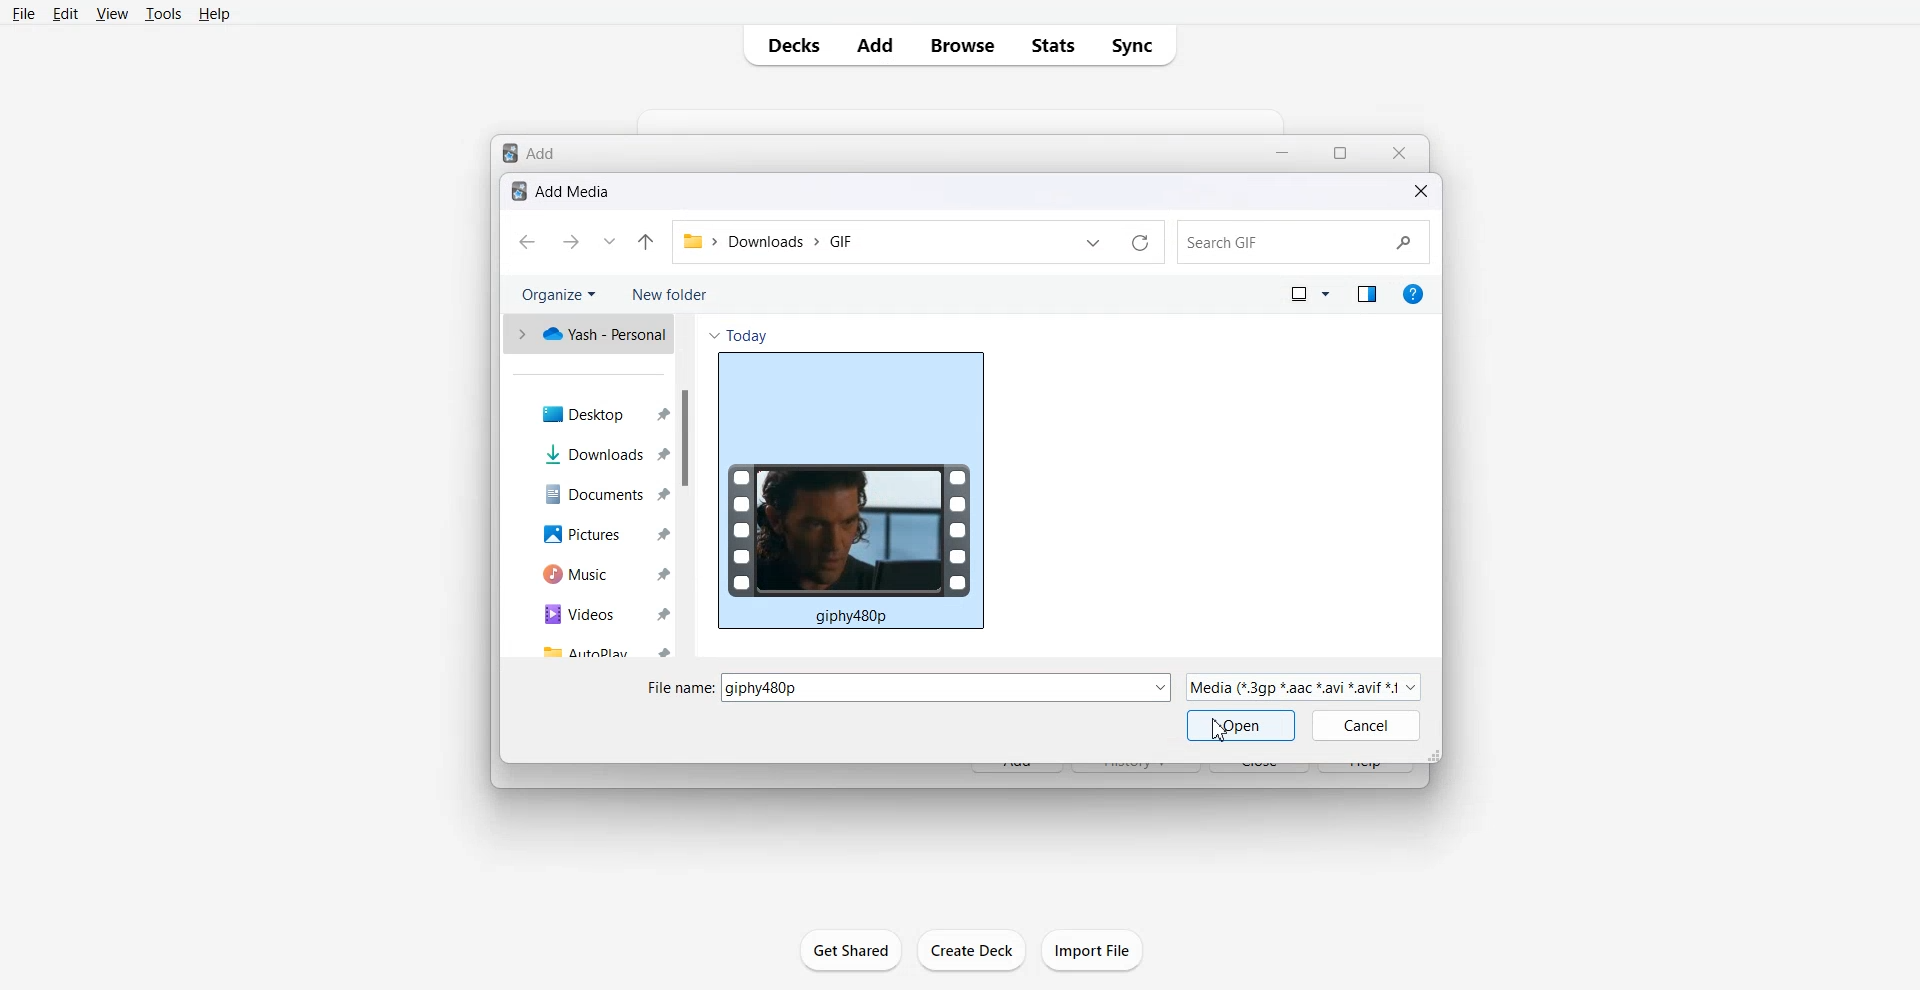 The image size is (1920, 990). I want to click on Videos, so click(595, 612).